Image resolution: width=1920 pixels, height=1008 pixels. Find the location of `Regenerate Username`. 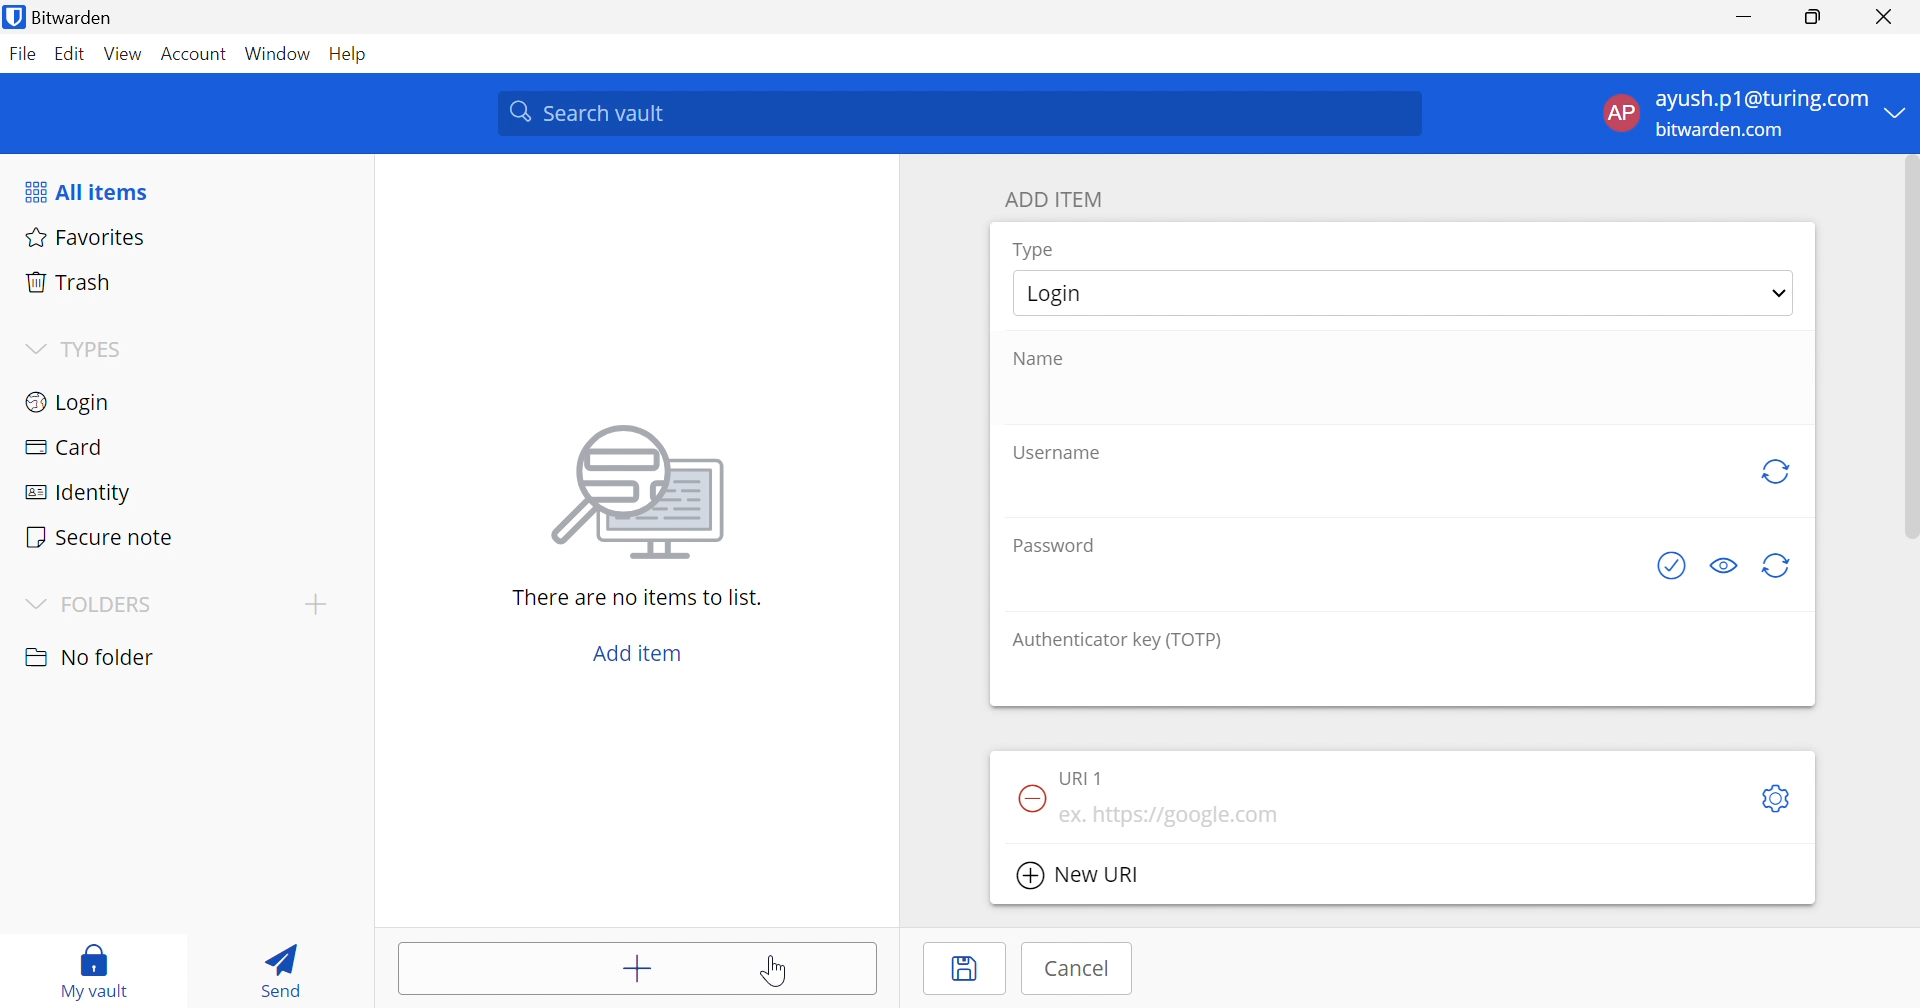

Regenerate Username is located at coordinates (1774, 470).